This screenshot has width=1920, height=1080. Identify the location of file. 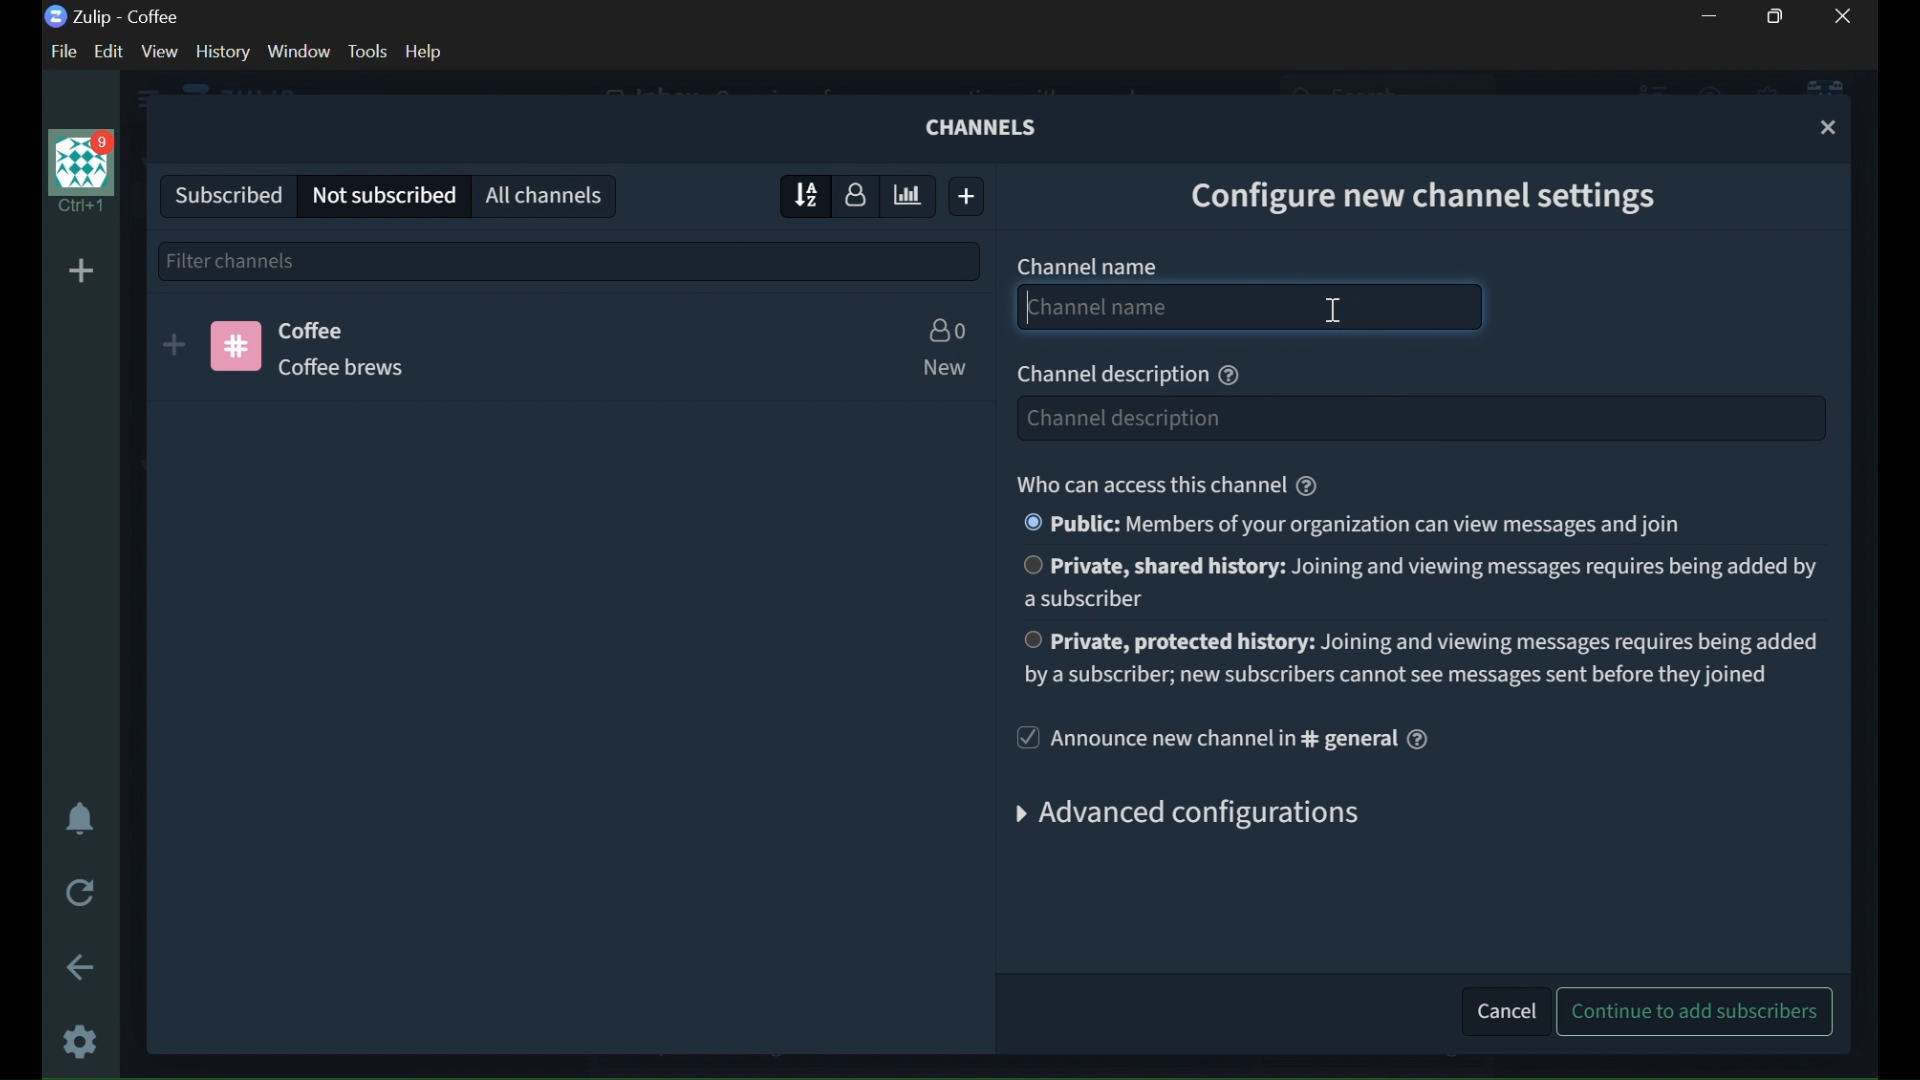
(60, 51).